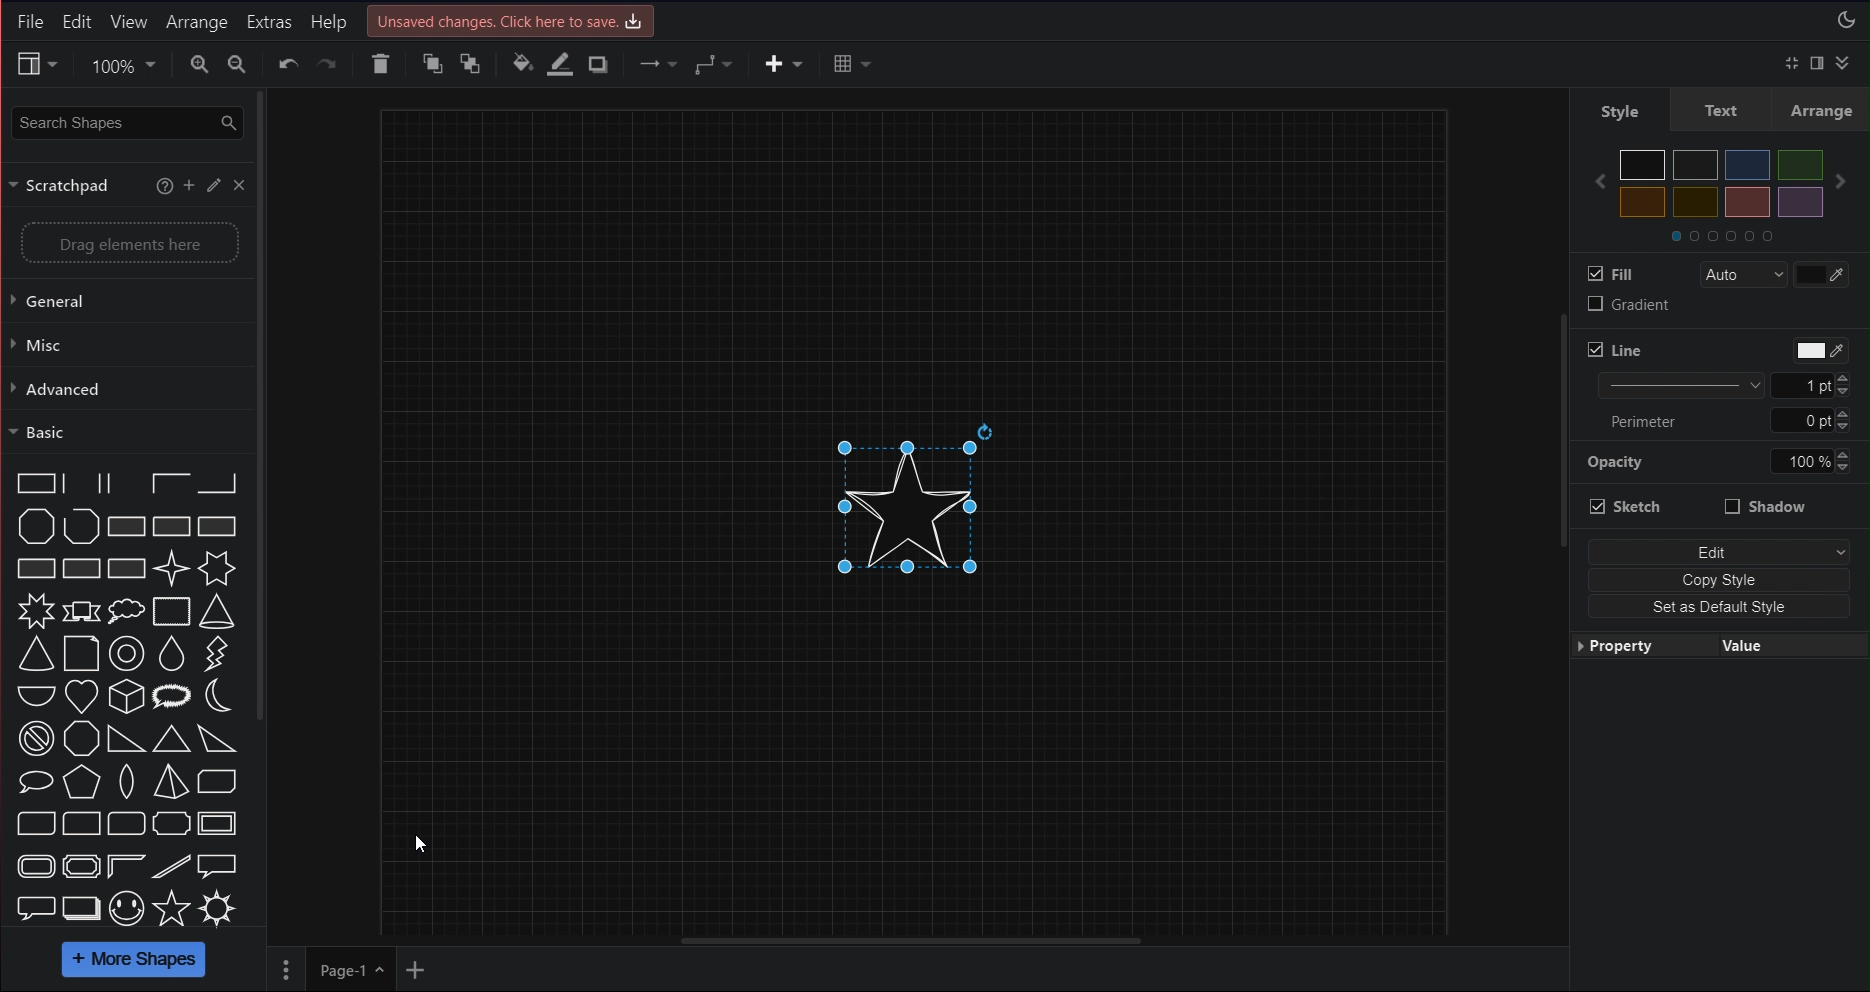  I want to click on Zoom in, so click(199, 64).